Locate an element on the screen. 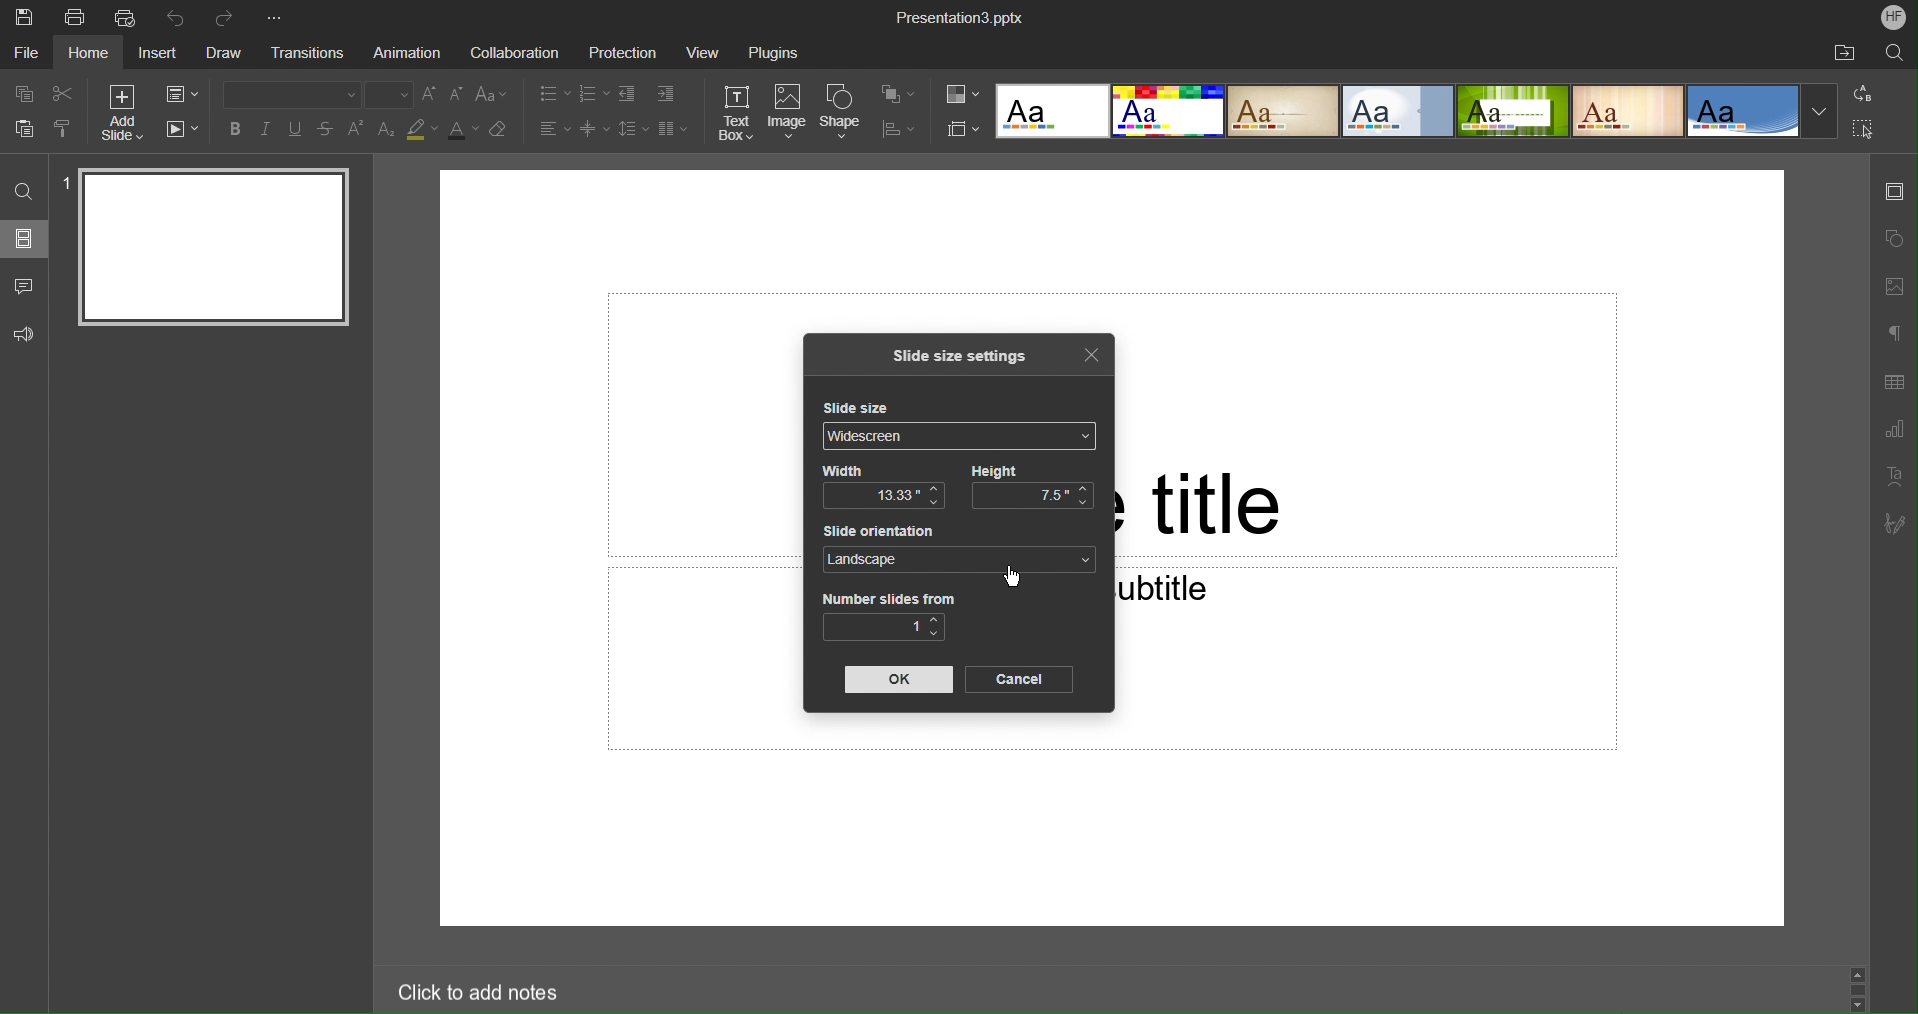 The width and height of the screenshot is (1918, 1014). Select Slide Size is located at coordinates (963, 129).